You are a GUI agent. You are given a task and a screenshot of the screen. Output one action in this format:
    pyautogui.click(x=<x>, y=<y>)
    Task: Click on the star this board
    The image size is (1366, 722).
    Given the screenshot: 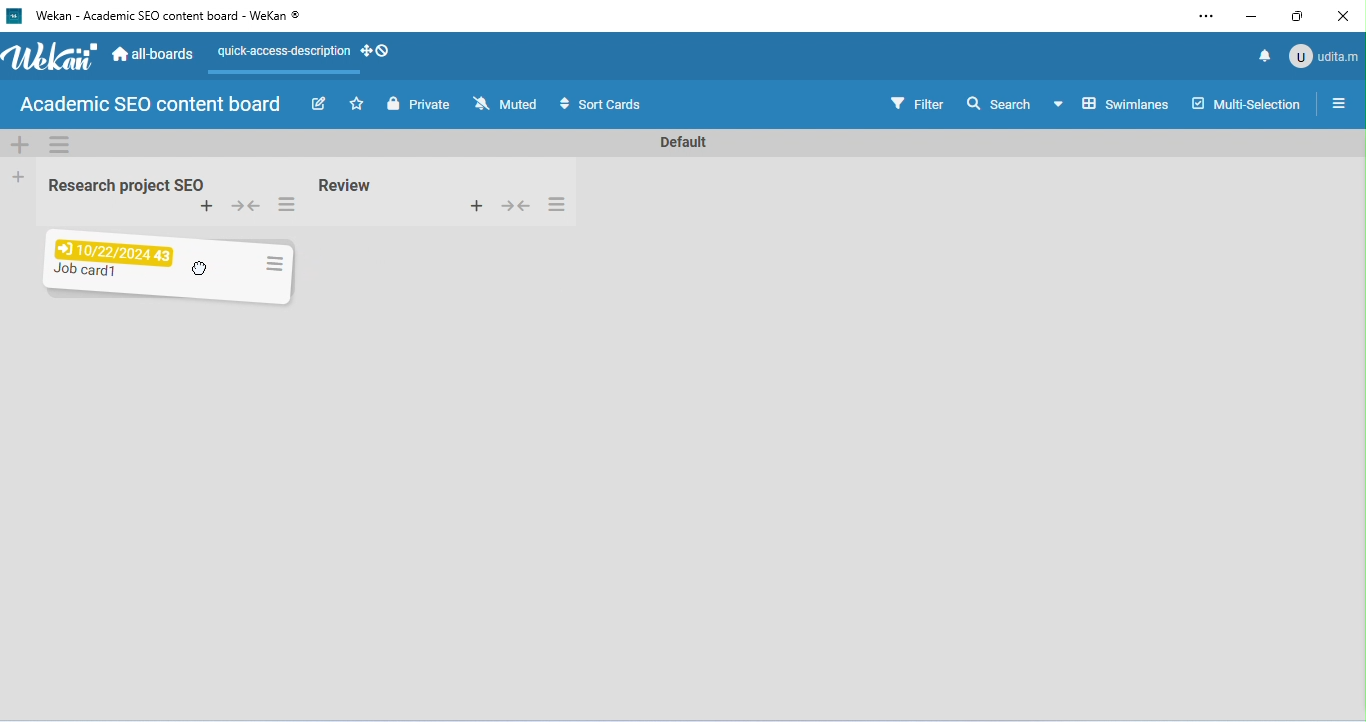 What is the action you would take?
    pyautogui.click(x=358, y=104)
    